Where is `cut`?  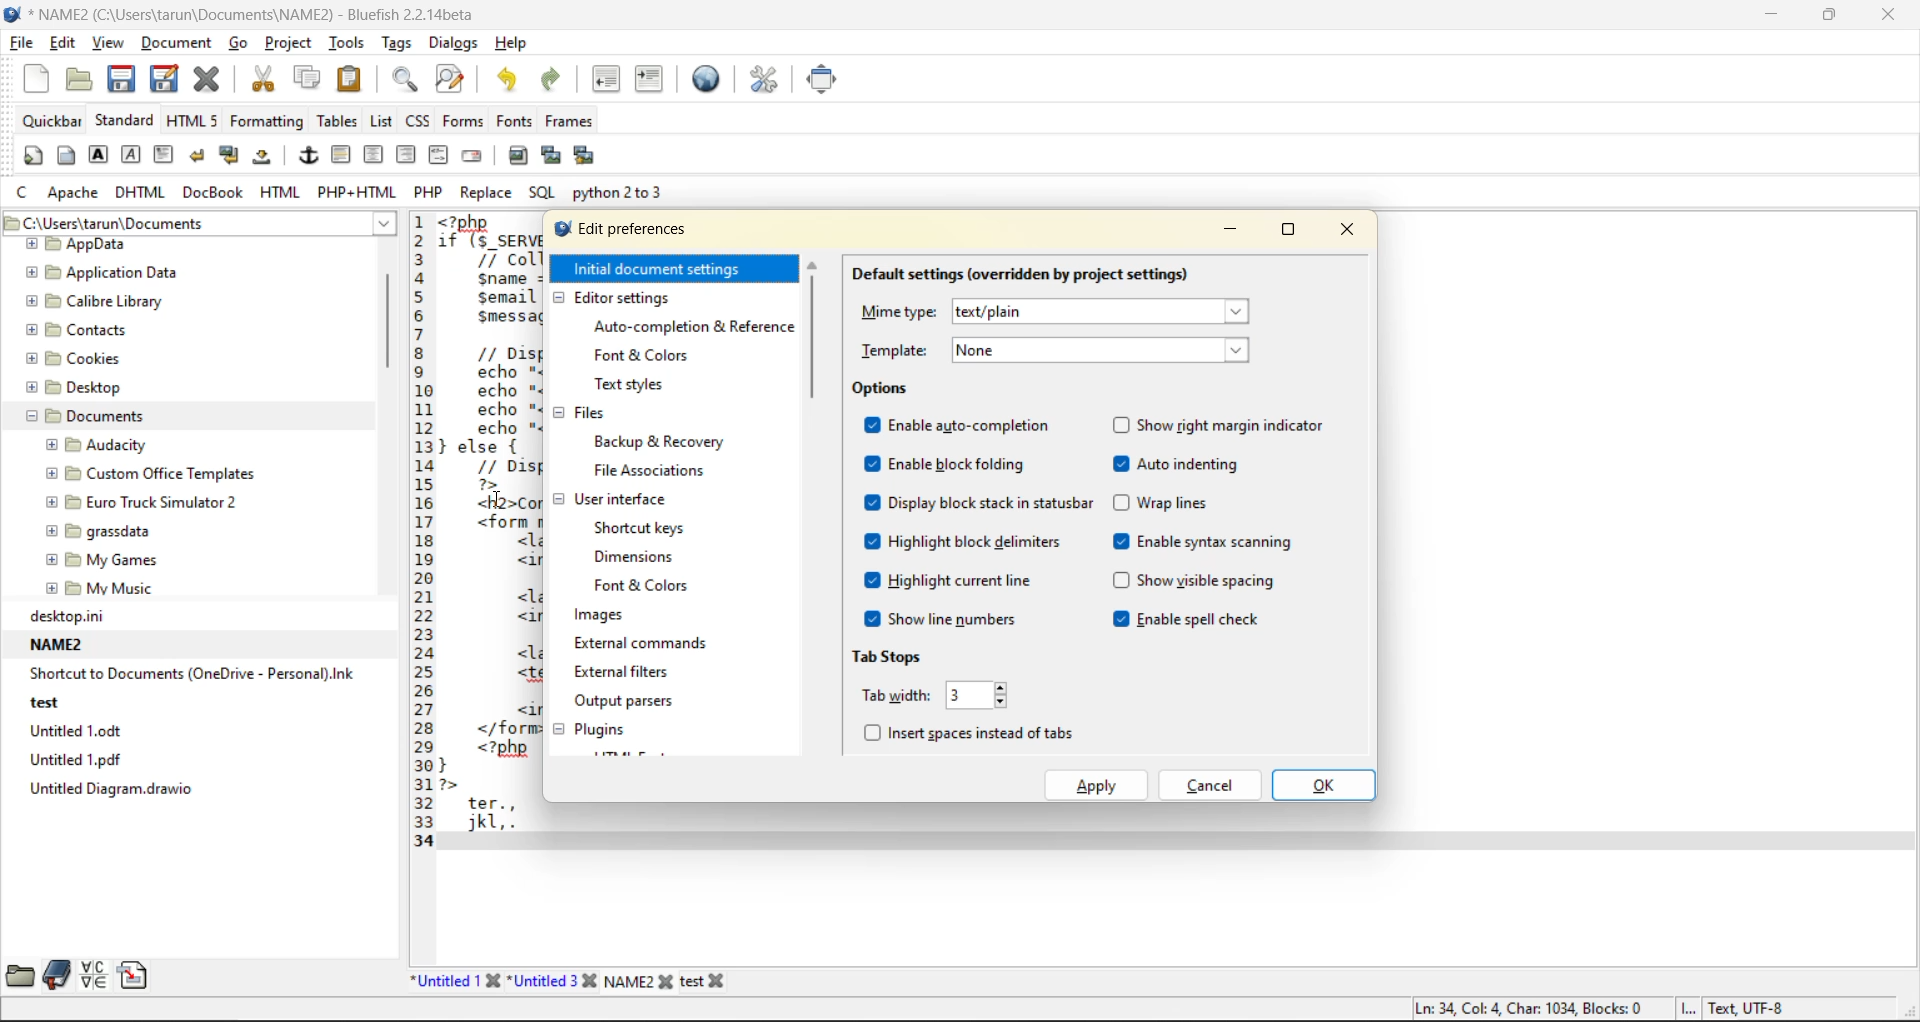
cut is located at coordinates (264, 83).